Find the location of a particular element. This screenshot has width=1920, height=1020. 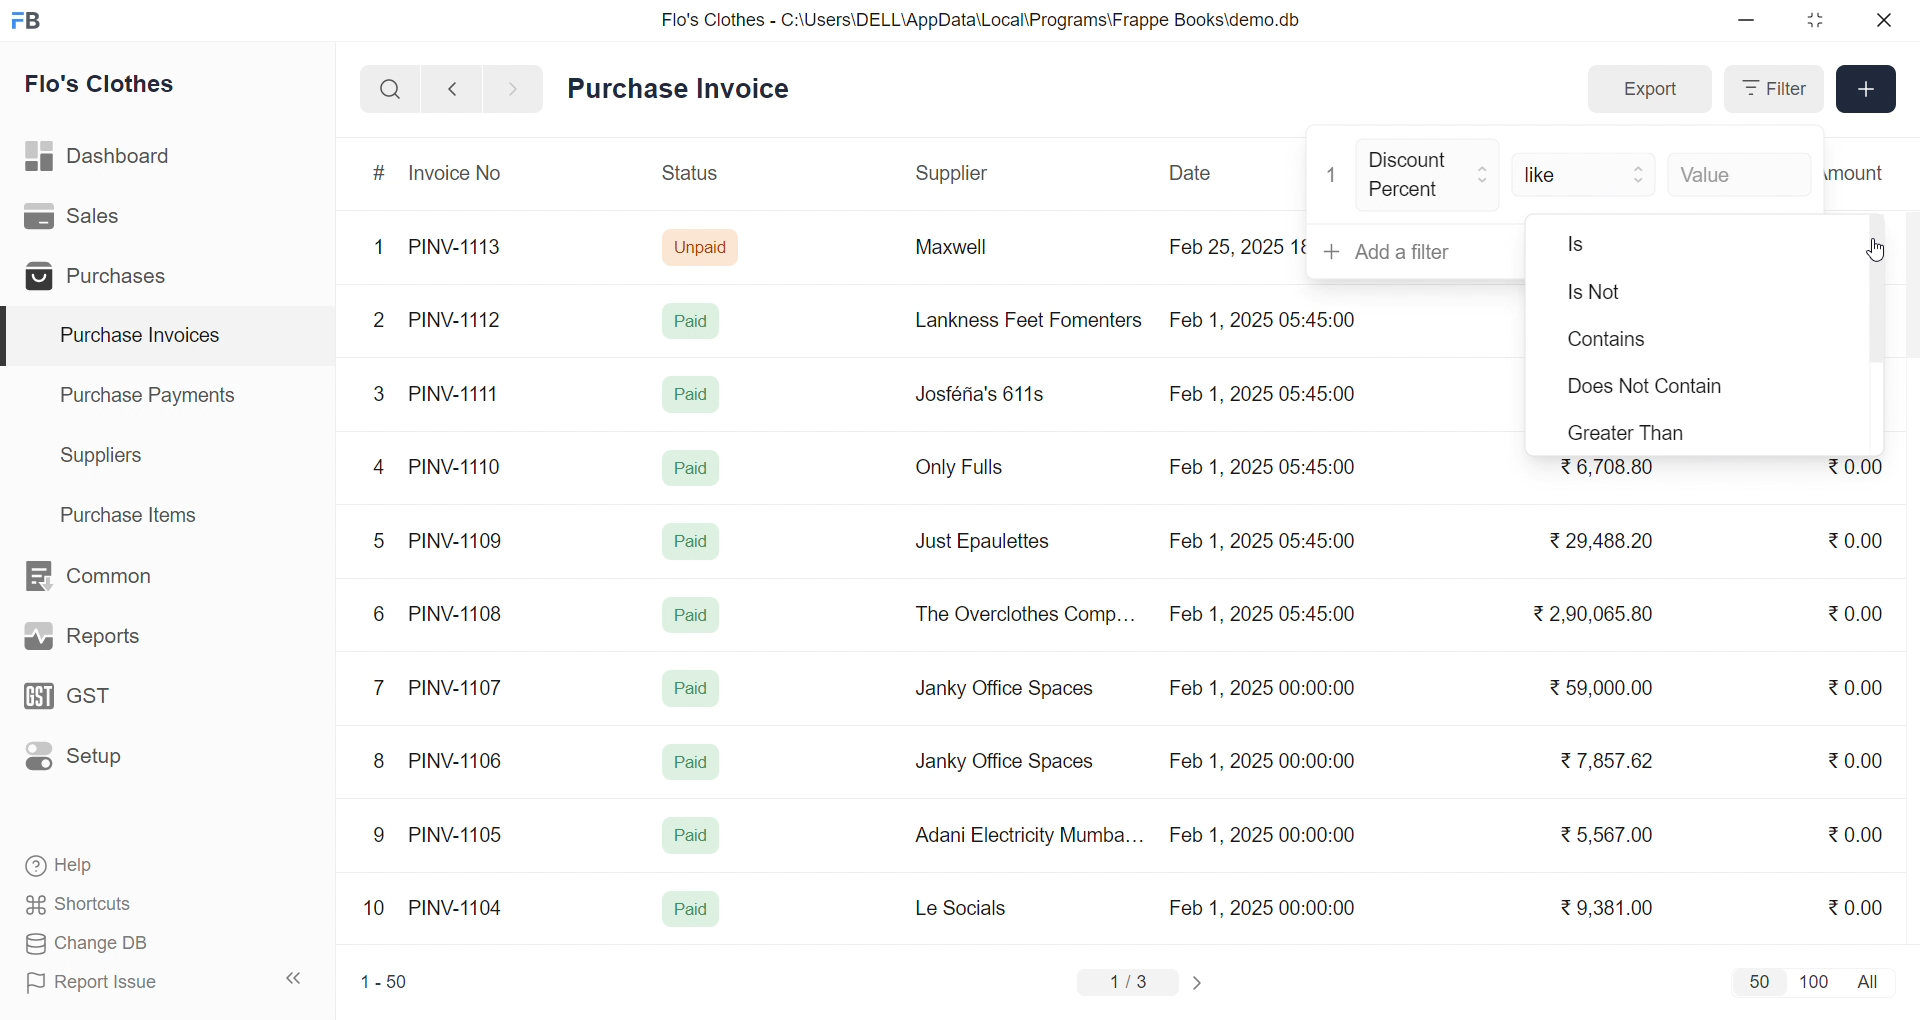

Value is located at coordinates (1738, 172).